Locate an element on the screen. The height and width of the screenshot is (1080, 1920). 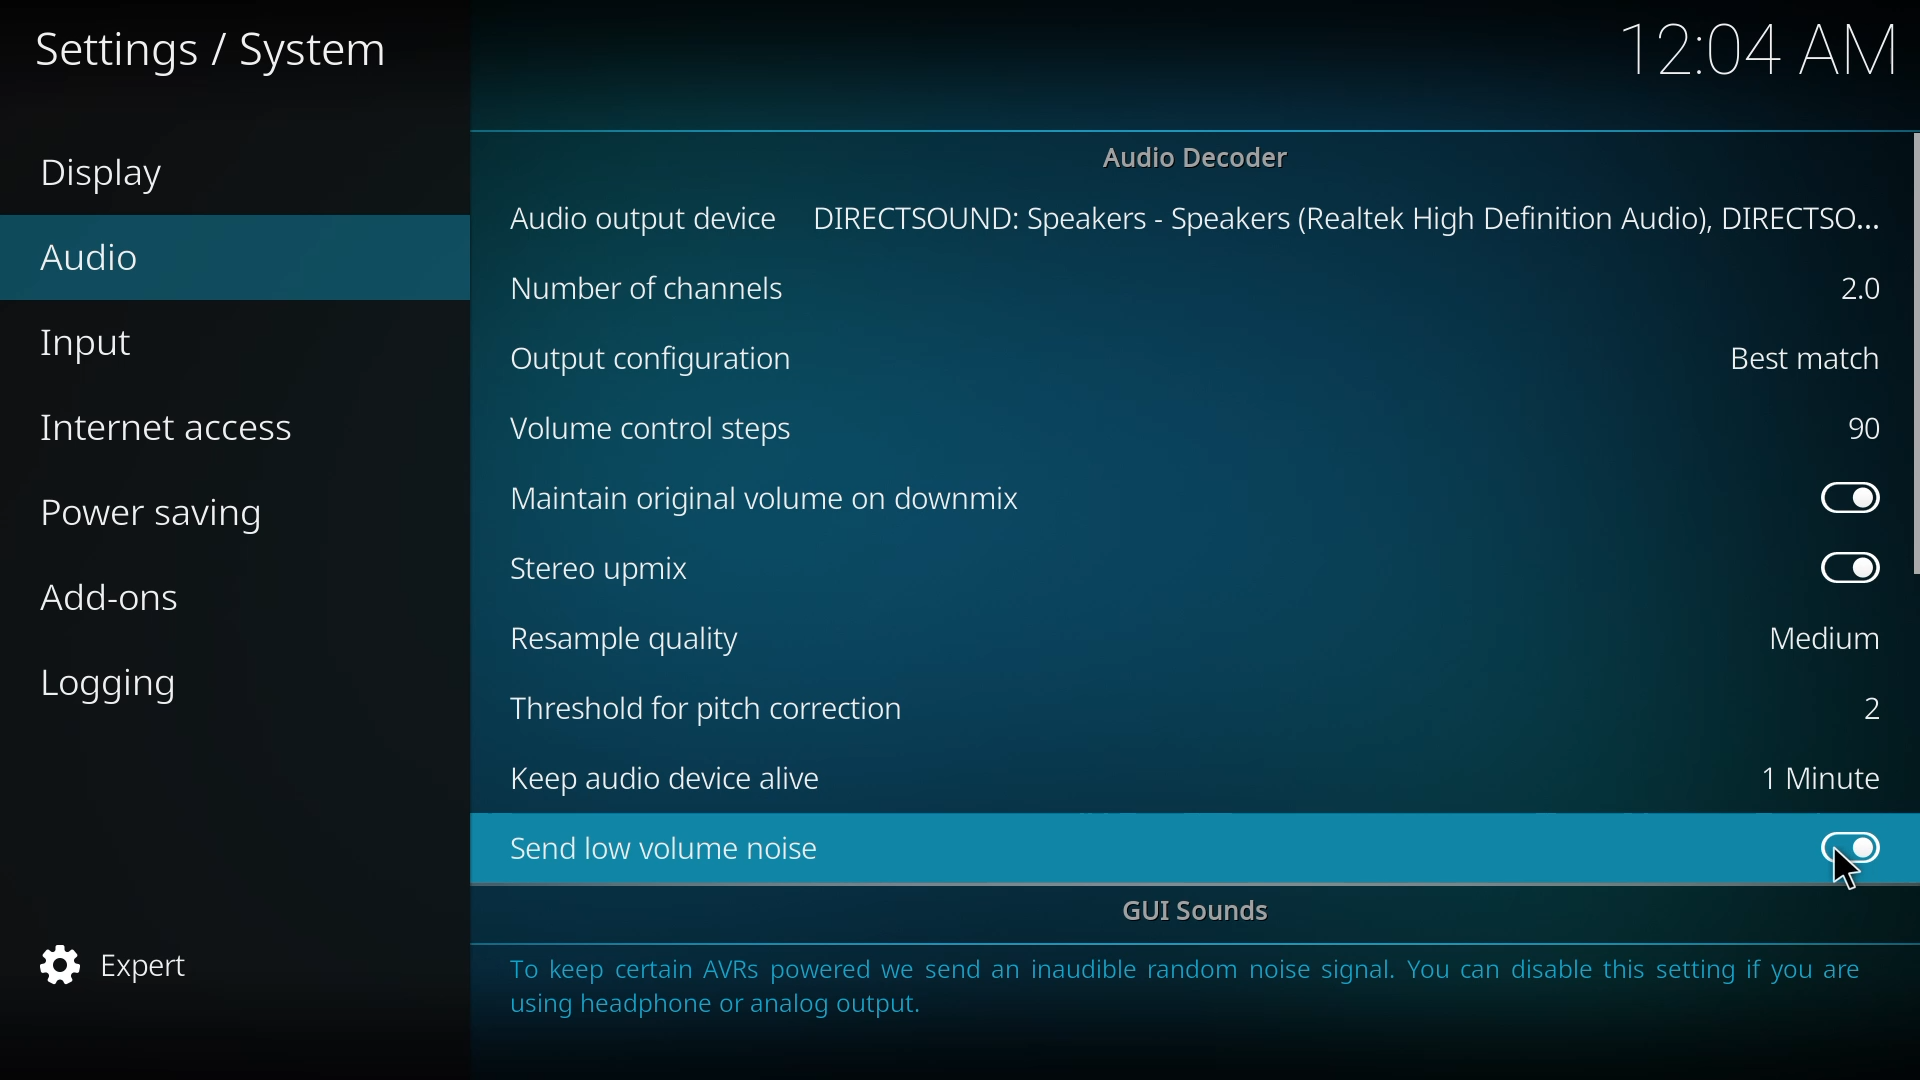
90 is located at coordinates (1864, 424).